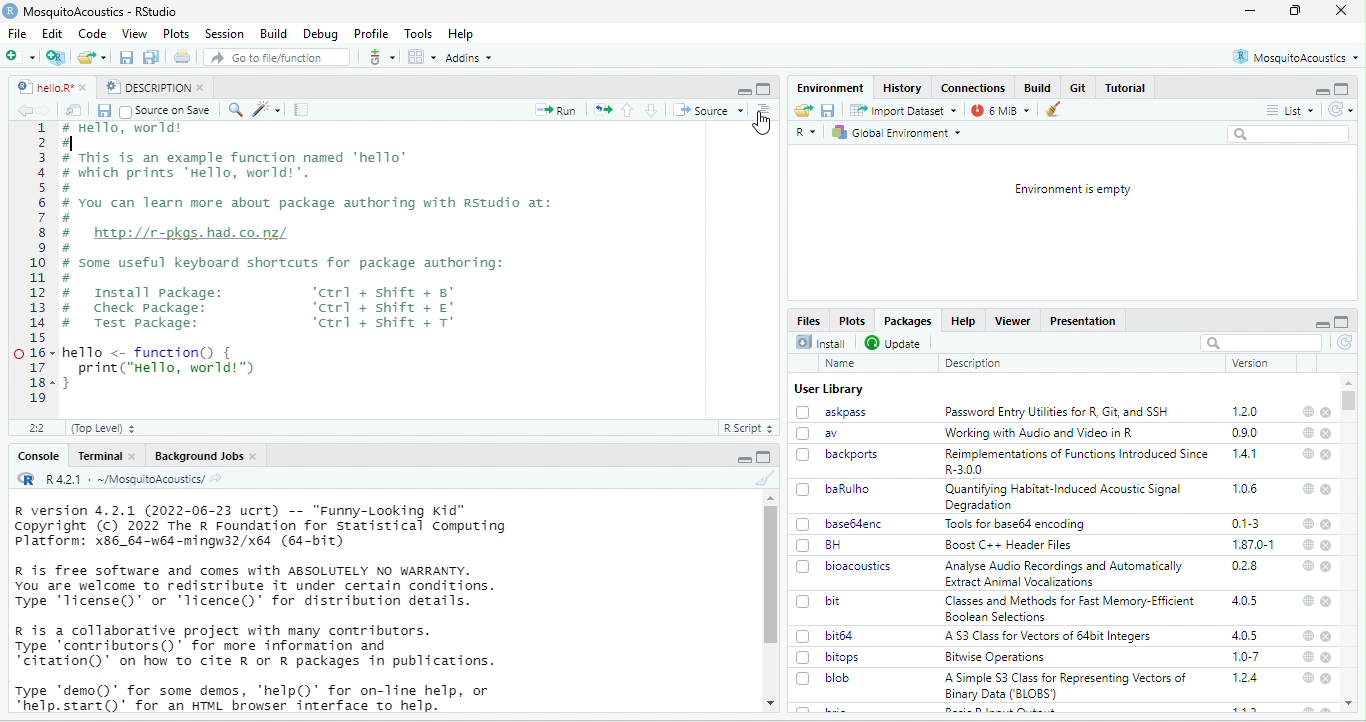 This screenshot has height=722, width=1366. Describe the element at coordinates (1320, 89) in the screenshot. I see `minimize` at that location.